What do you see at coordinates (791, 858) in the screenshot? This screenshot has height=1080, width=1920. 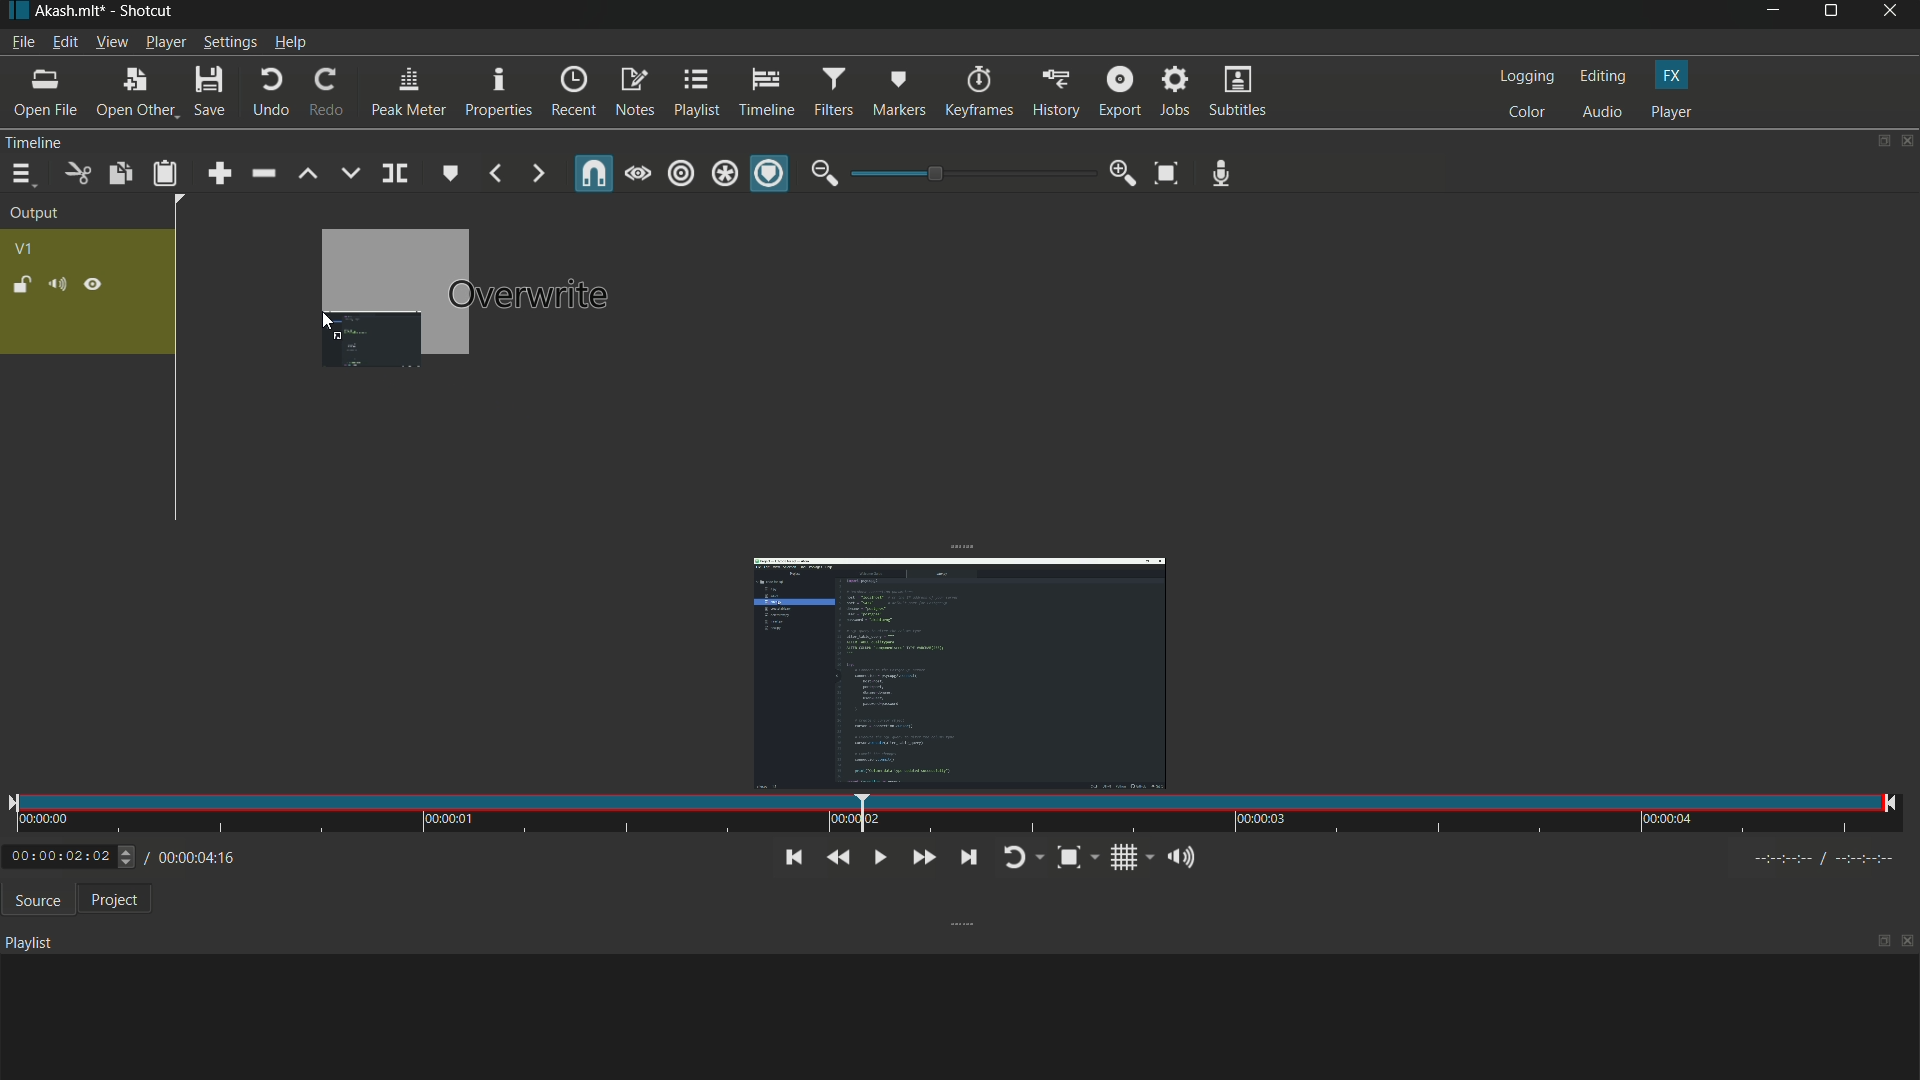 I see `skip to the previous point` at bounding box center [791, 858].